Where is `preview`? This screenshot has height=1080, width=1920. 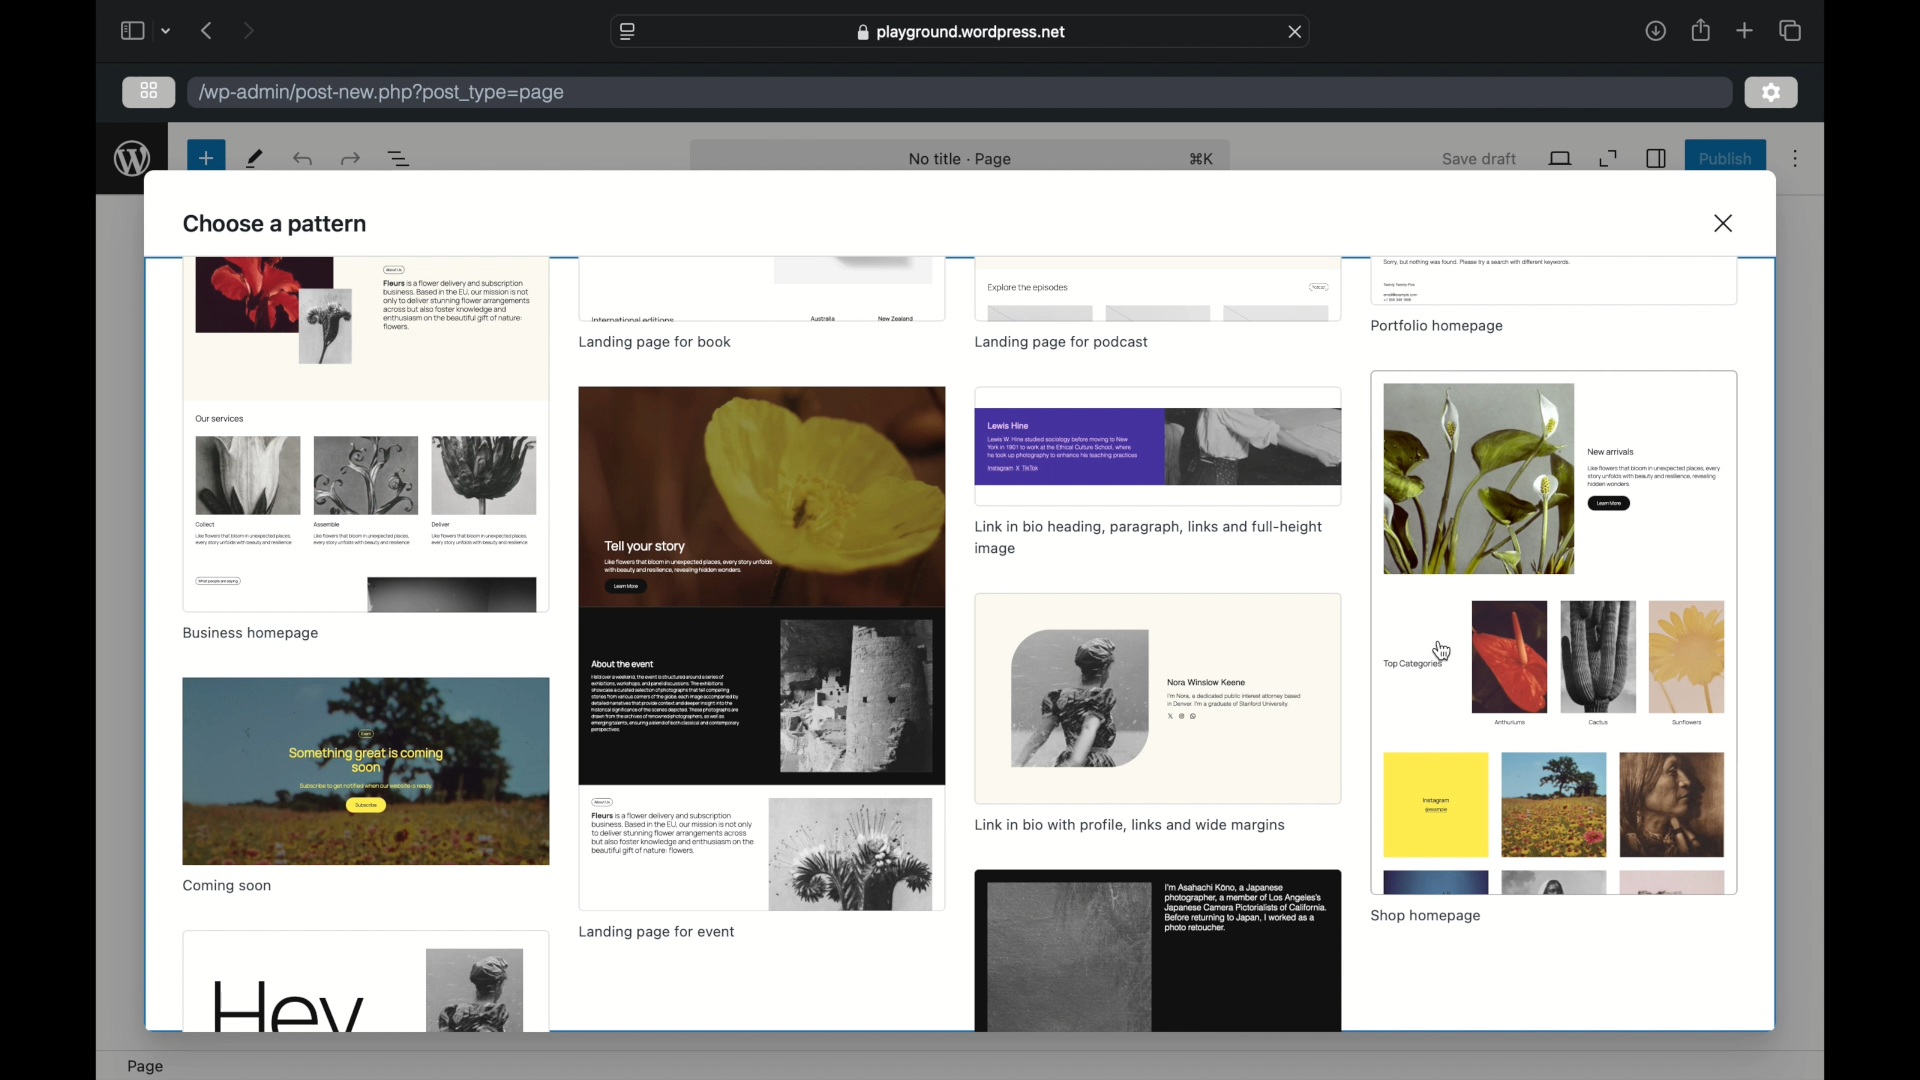 preview is located at coordinates (1159, 288).